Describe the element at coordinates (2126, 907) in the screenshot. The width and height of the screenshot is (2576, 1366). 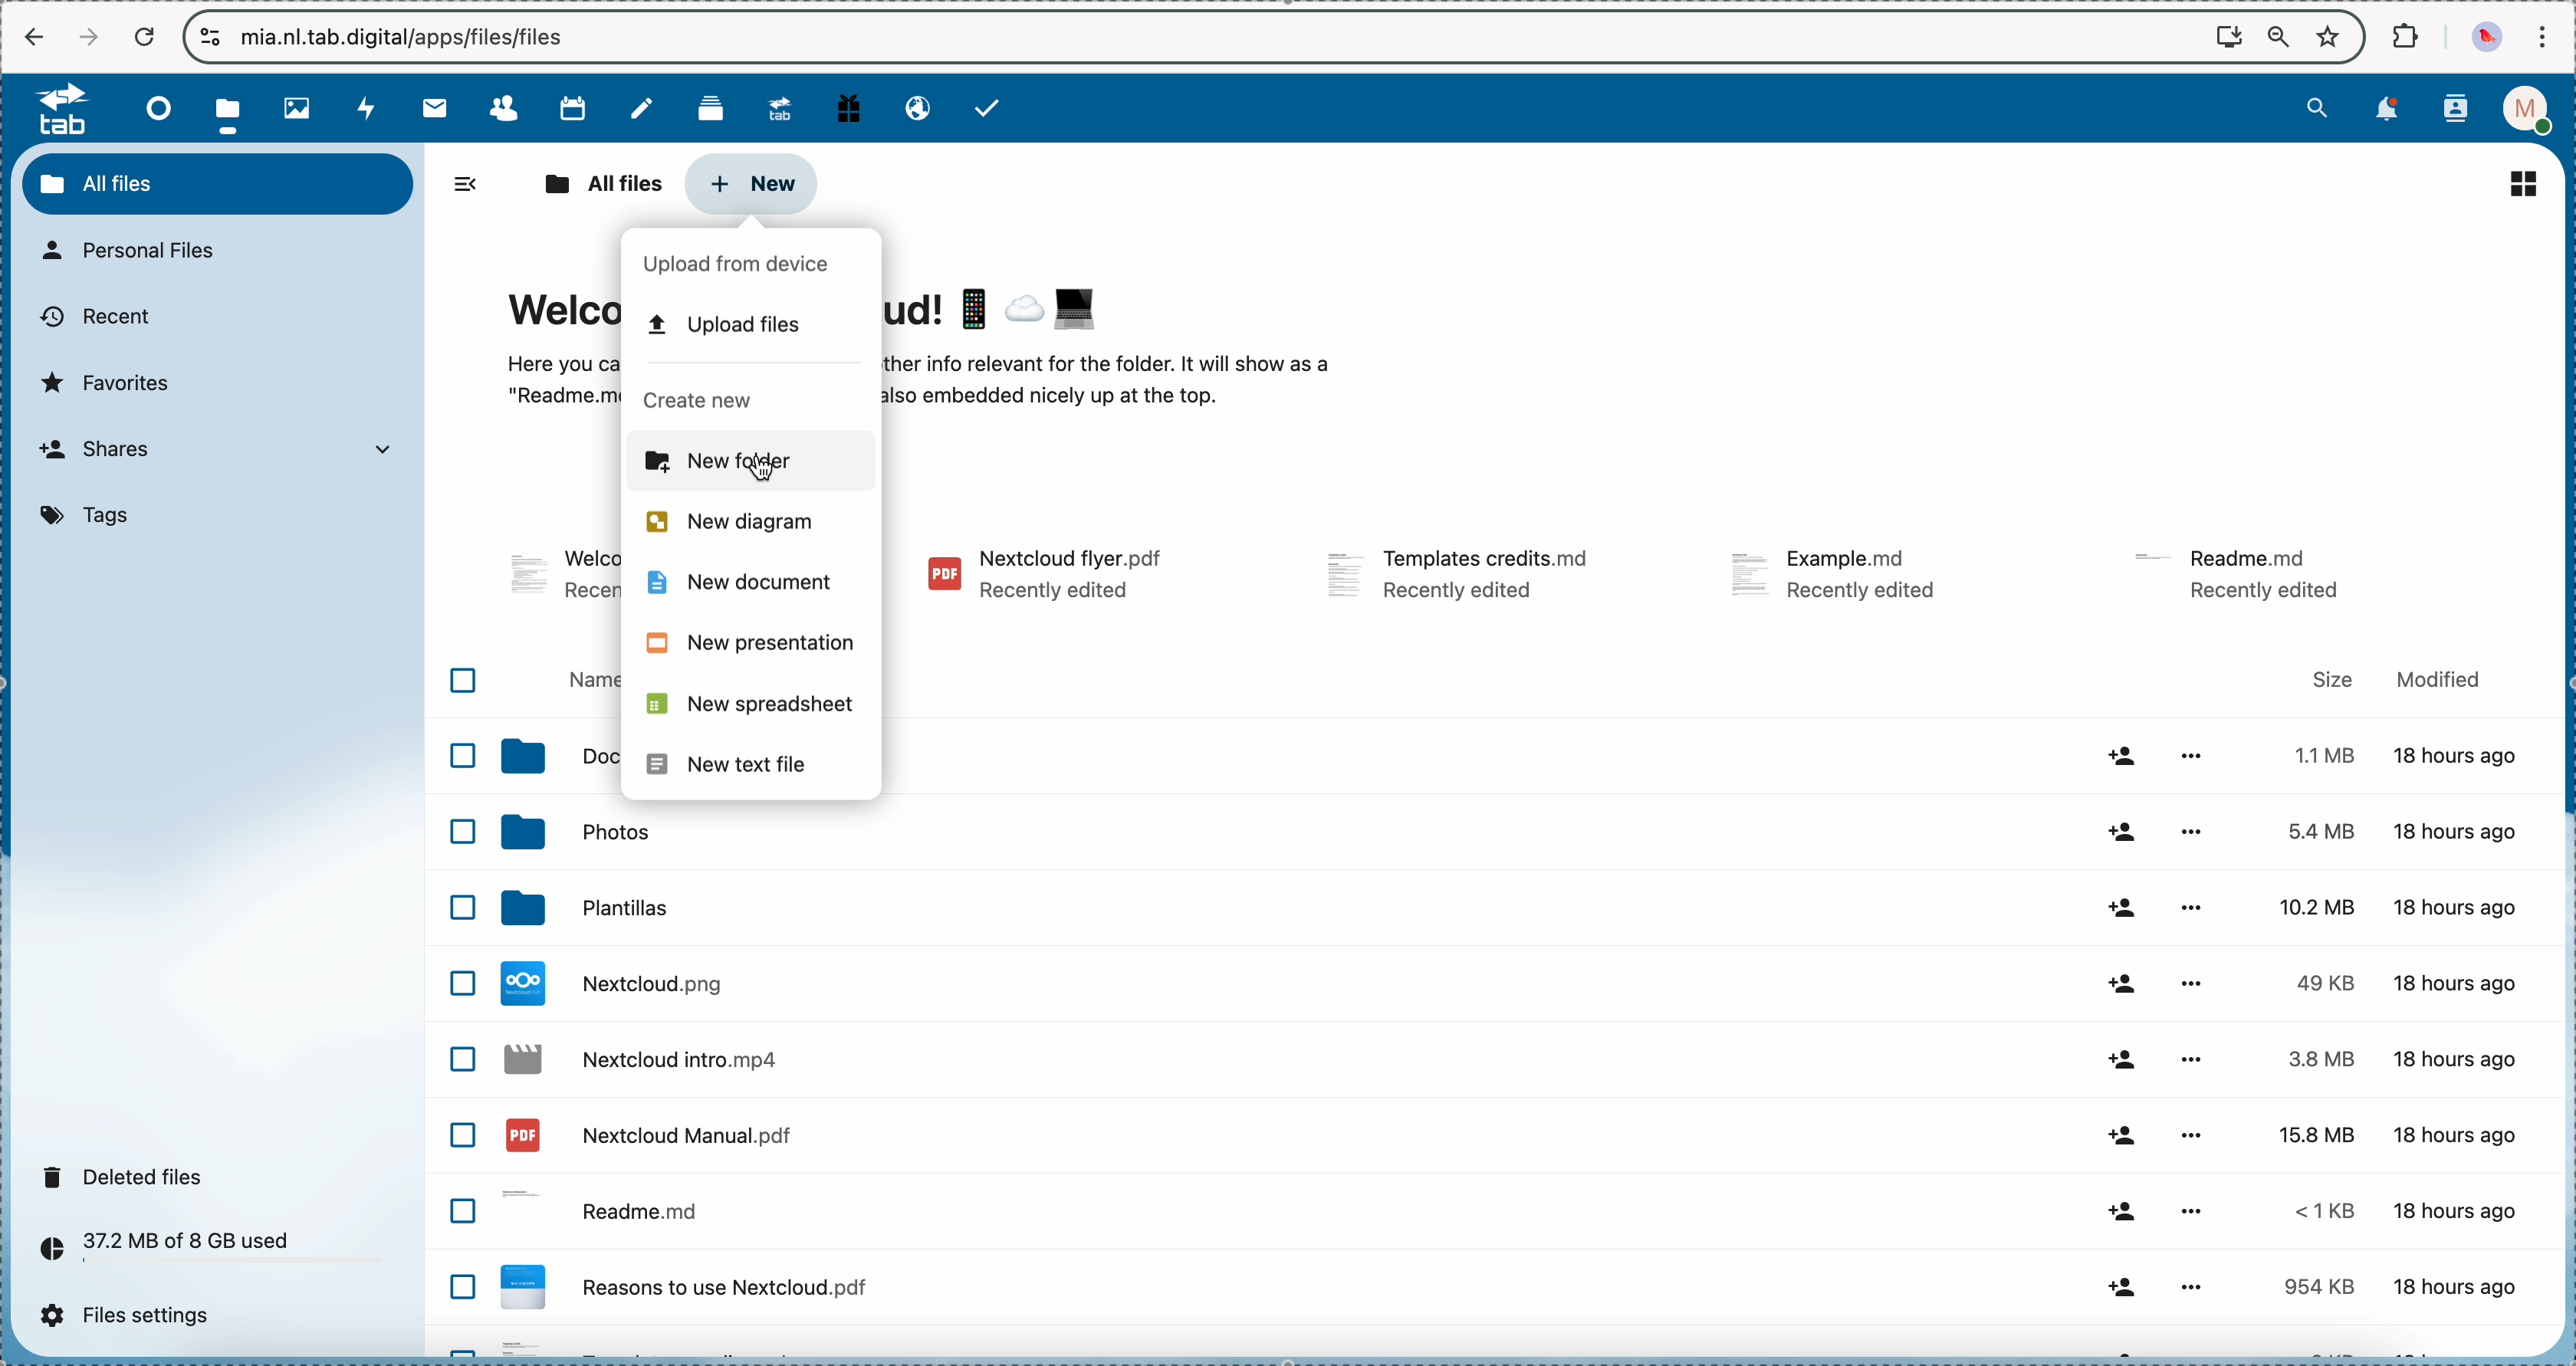
I see `share` at that location.